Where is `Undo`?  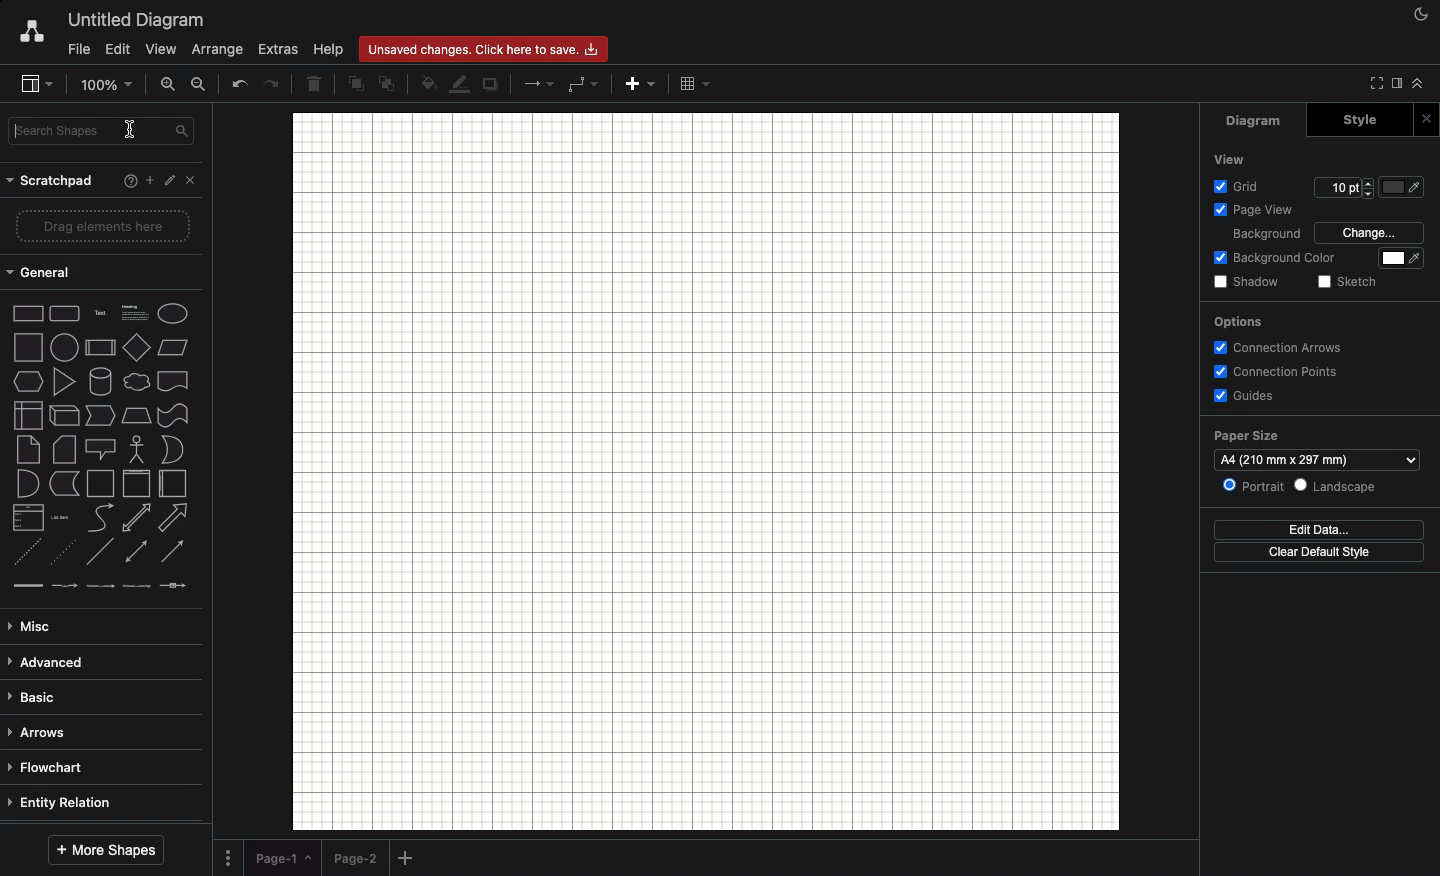 Undo is located at coordinates (239, 85).